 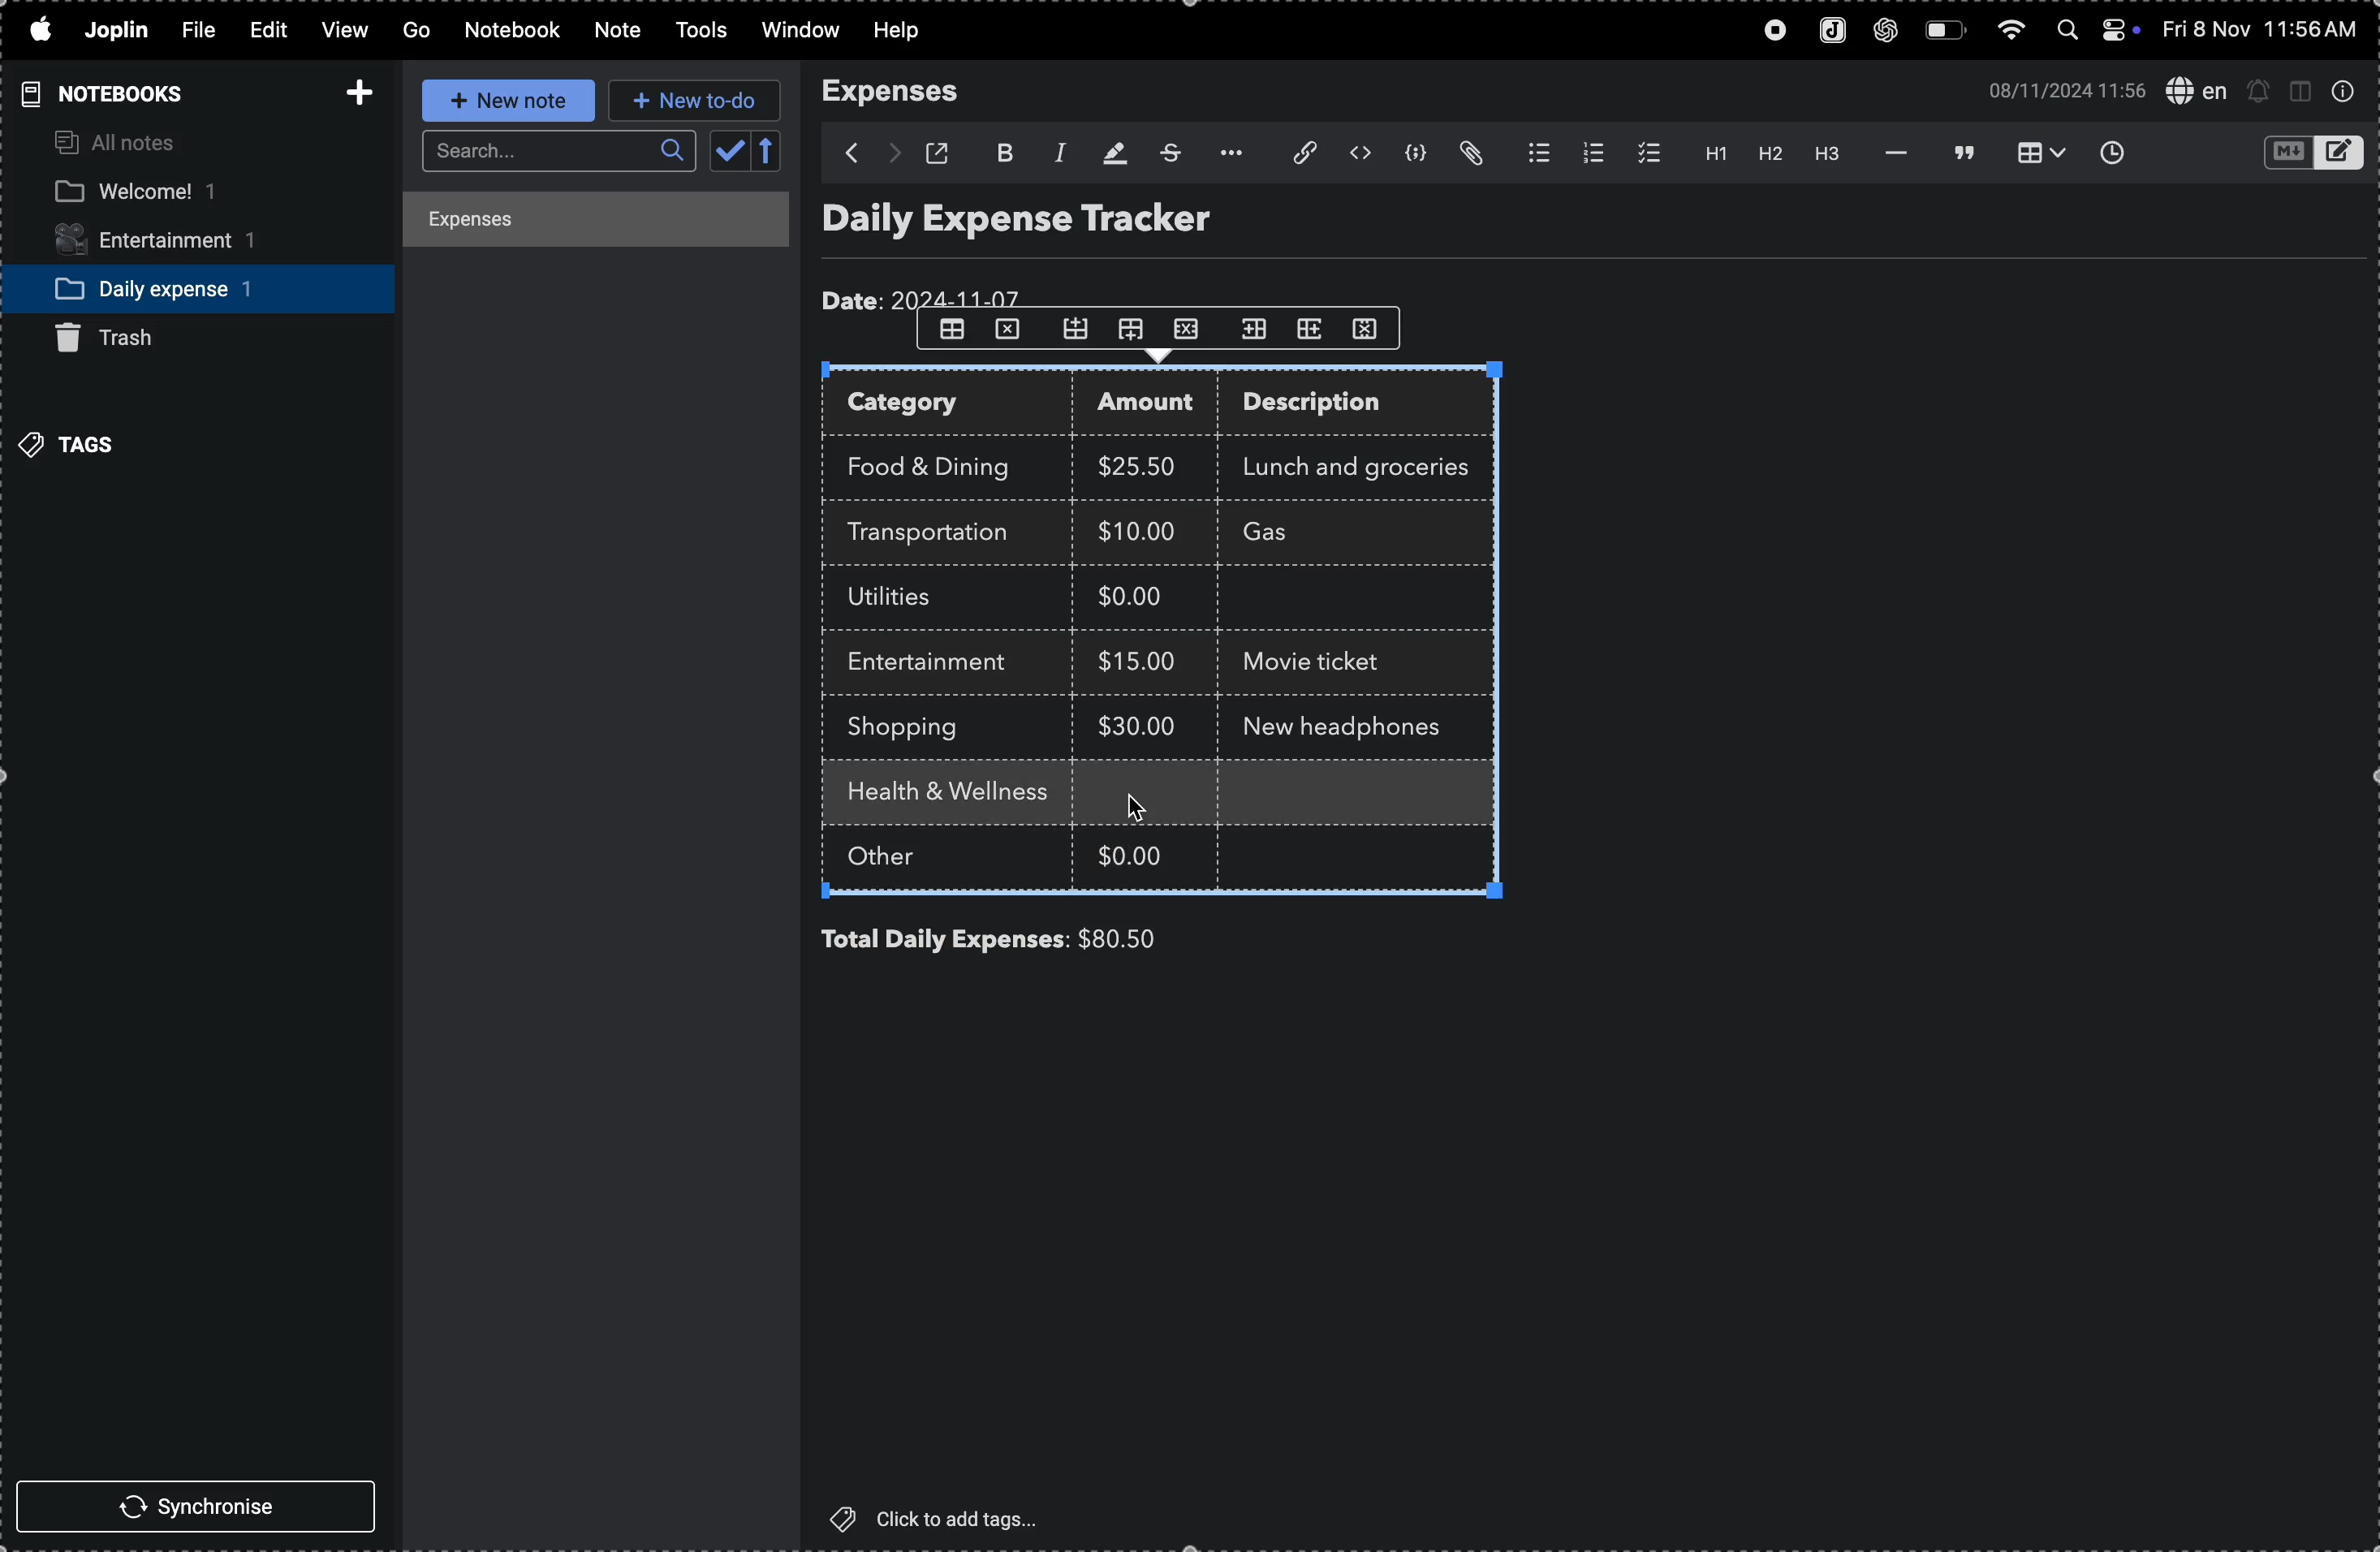 What do you see at coordinates (1475, 154) in the screenshot?
I see `attach file` at bounding box center [1475, 154].